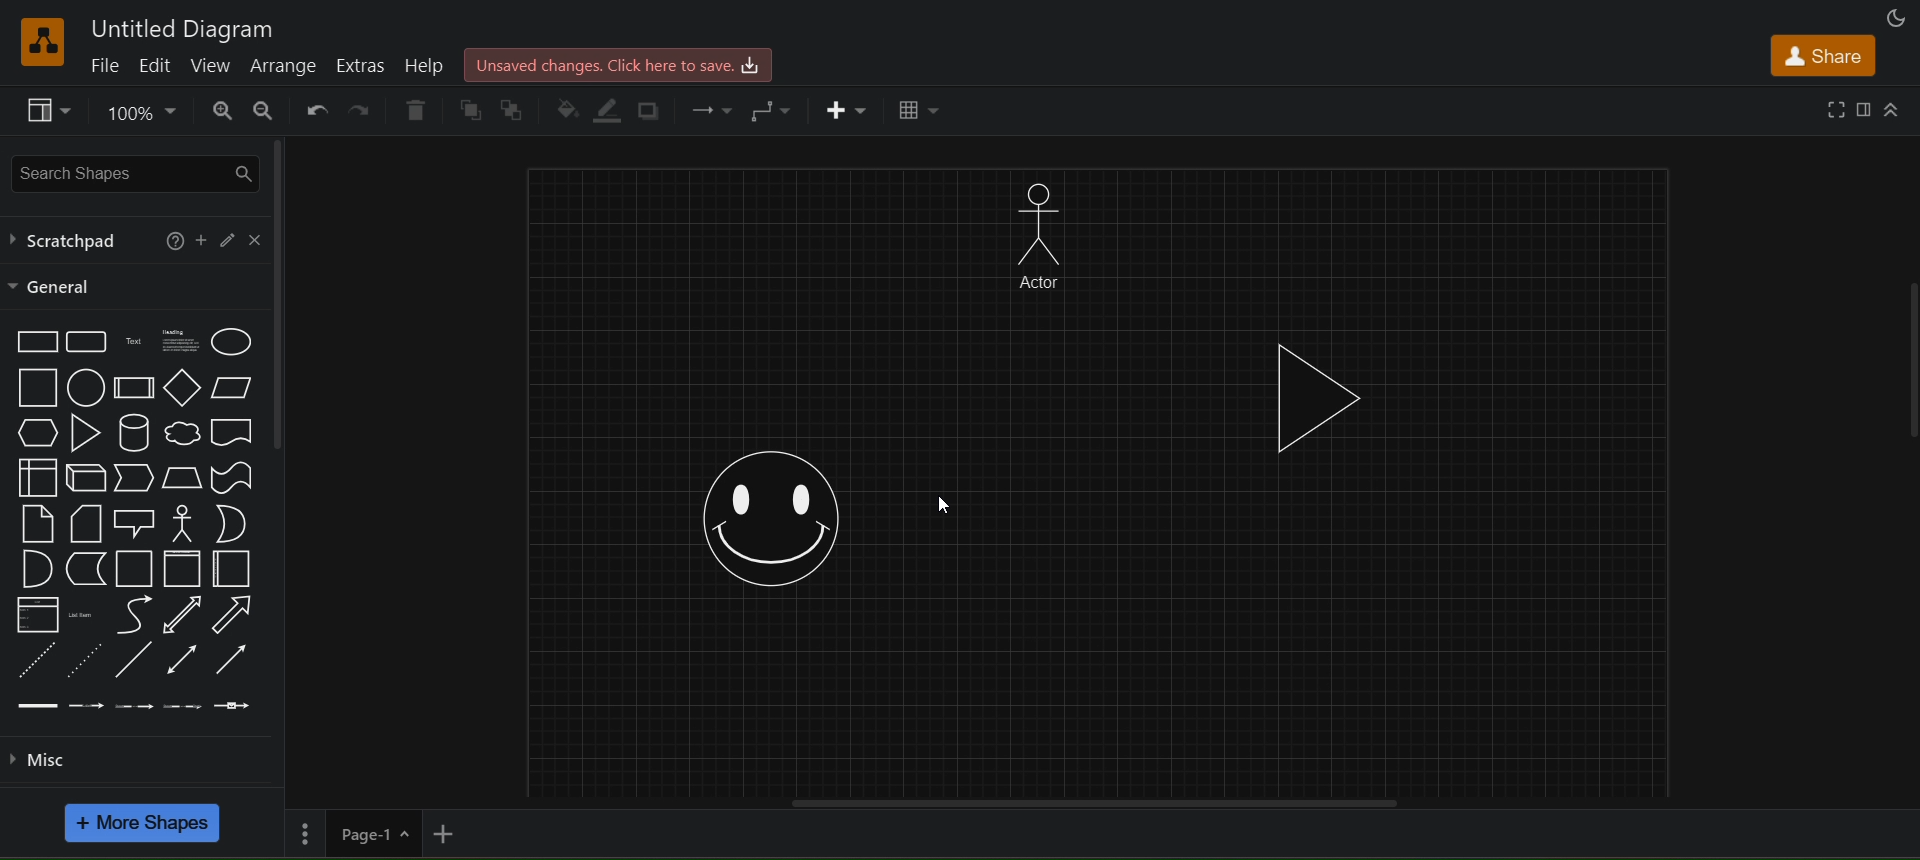  What do you see at coordinates (918, 112) in the screenshot?
I see `table` at bounding box center [918, 112].